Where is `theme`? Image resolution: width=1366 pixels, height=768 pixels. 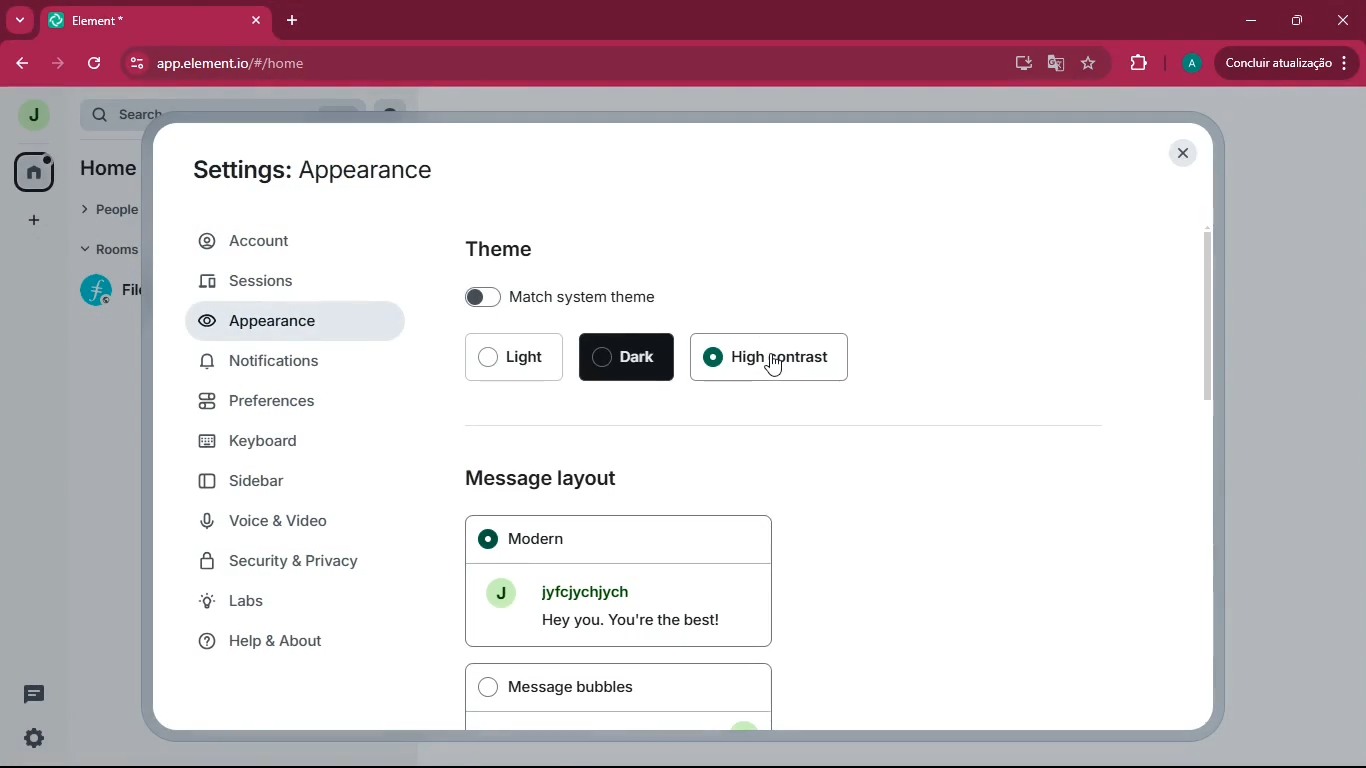 theme is located at coordinates (507, 247).